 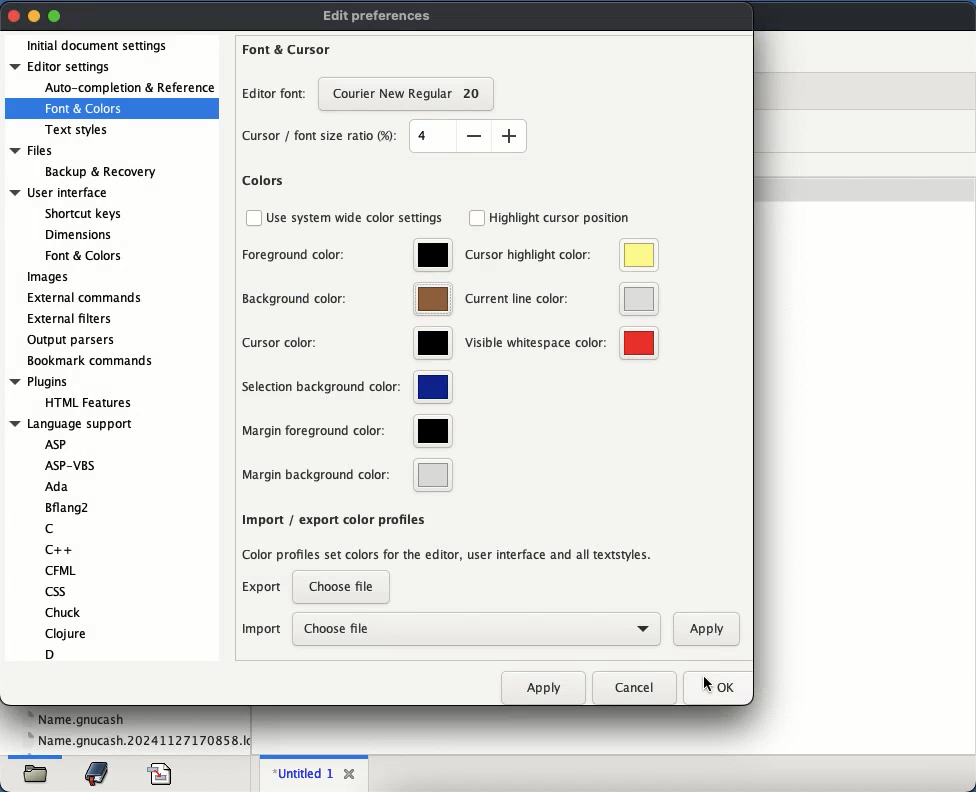 What do you see at coordinates (84, 211) in the screenshot?
I see `Shortcut keys` at bounding box center [84, 211].